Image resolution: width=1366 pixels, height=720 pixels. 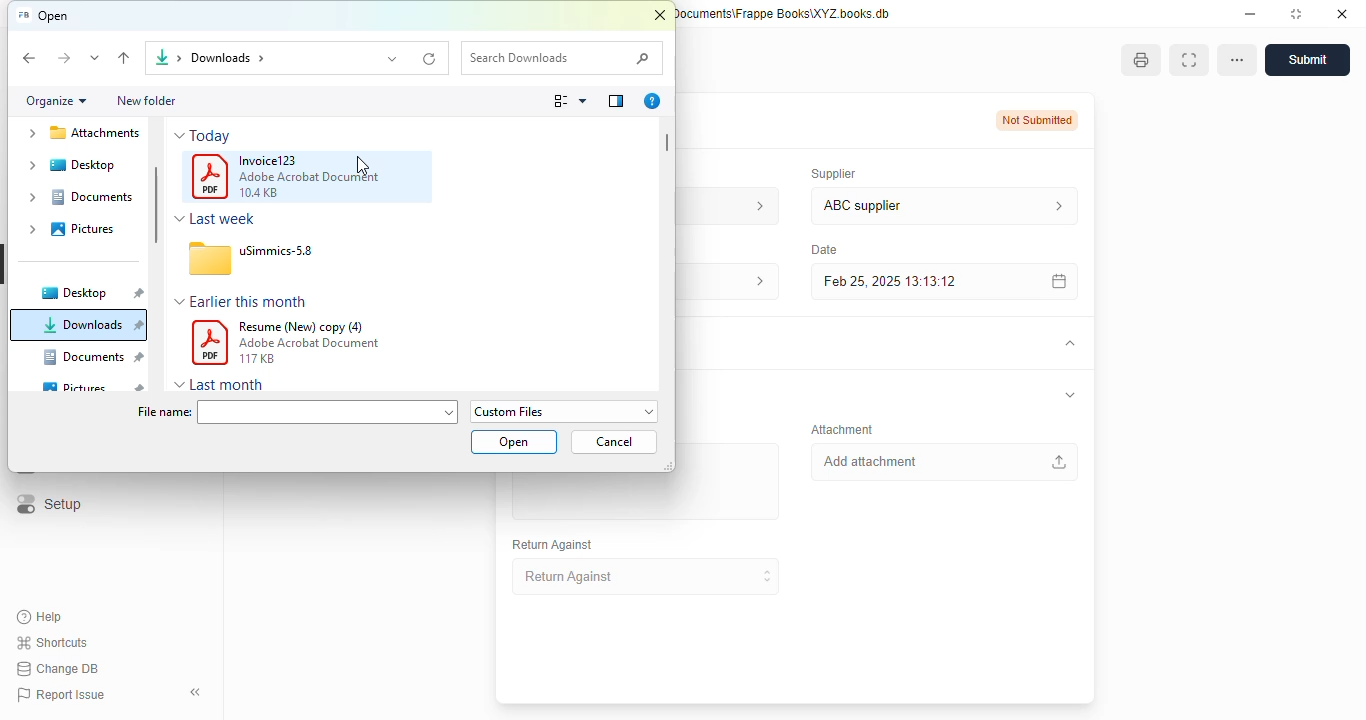 What do you see at coordinates (95, 58) in the screenshot?
I see `recent locations` at bounding box center [95, 58].